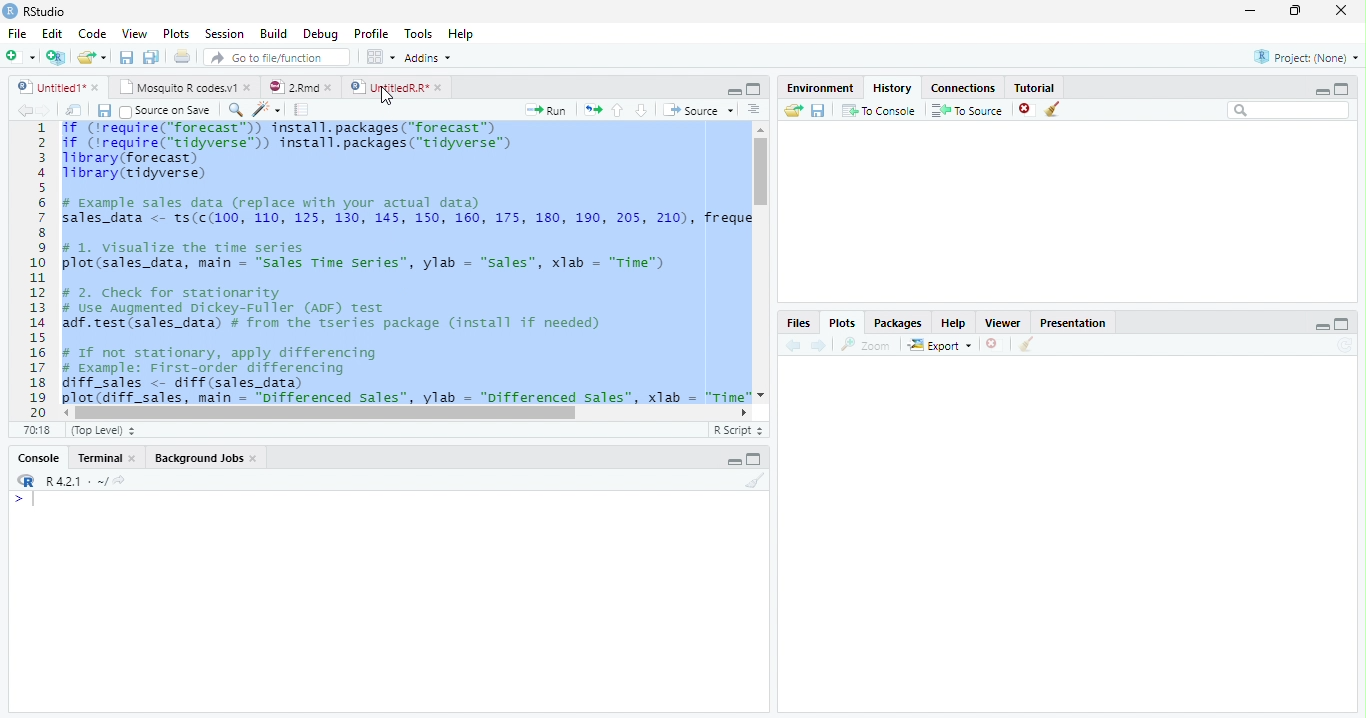  What do you see at coordinates (940, 345) in the screenshot?
I see `Export` at bounding box center [940, 345].